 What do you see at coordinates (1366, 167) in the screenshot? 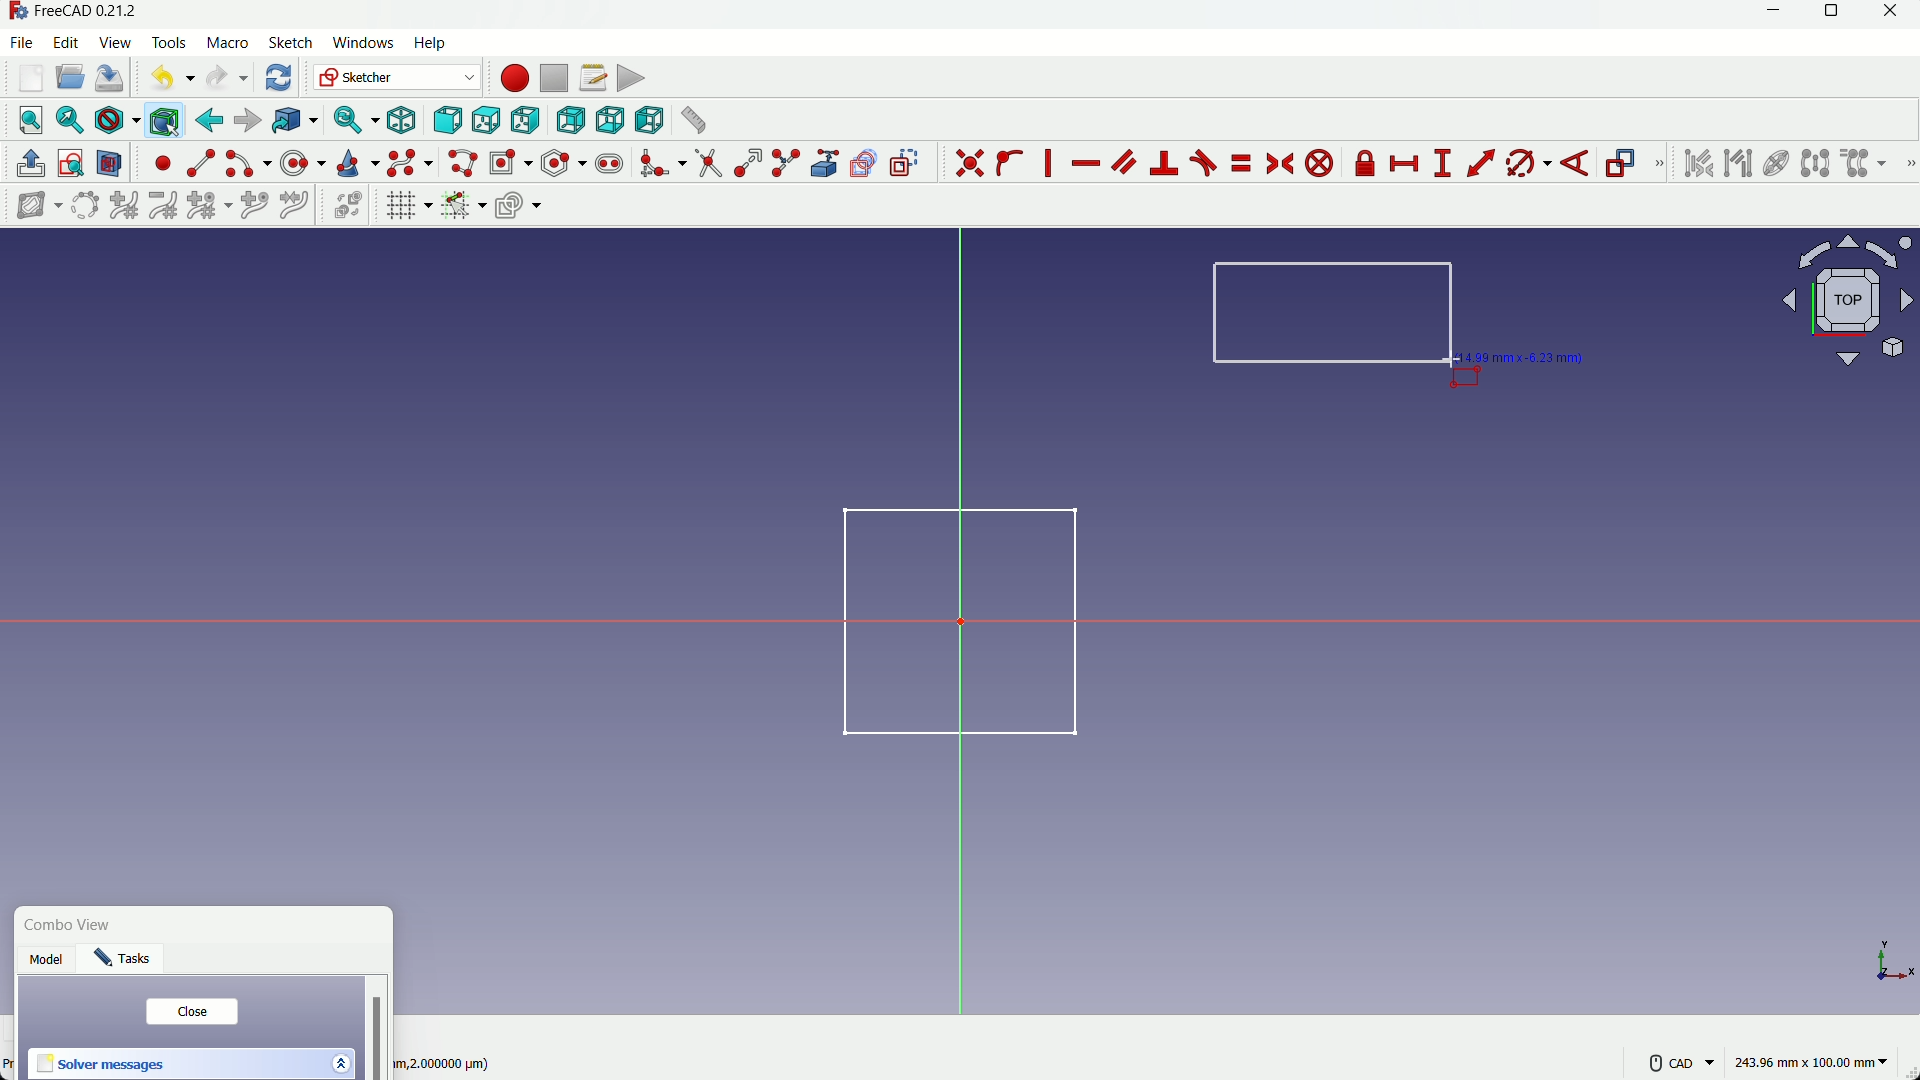
I see `constraint lock` at bounding box center [1366, 167].